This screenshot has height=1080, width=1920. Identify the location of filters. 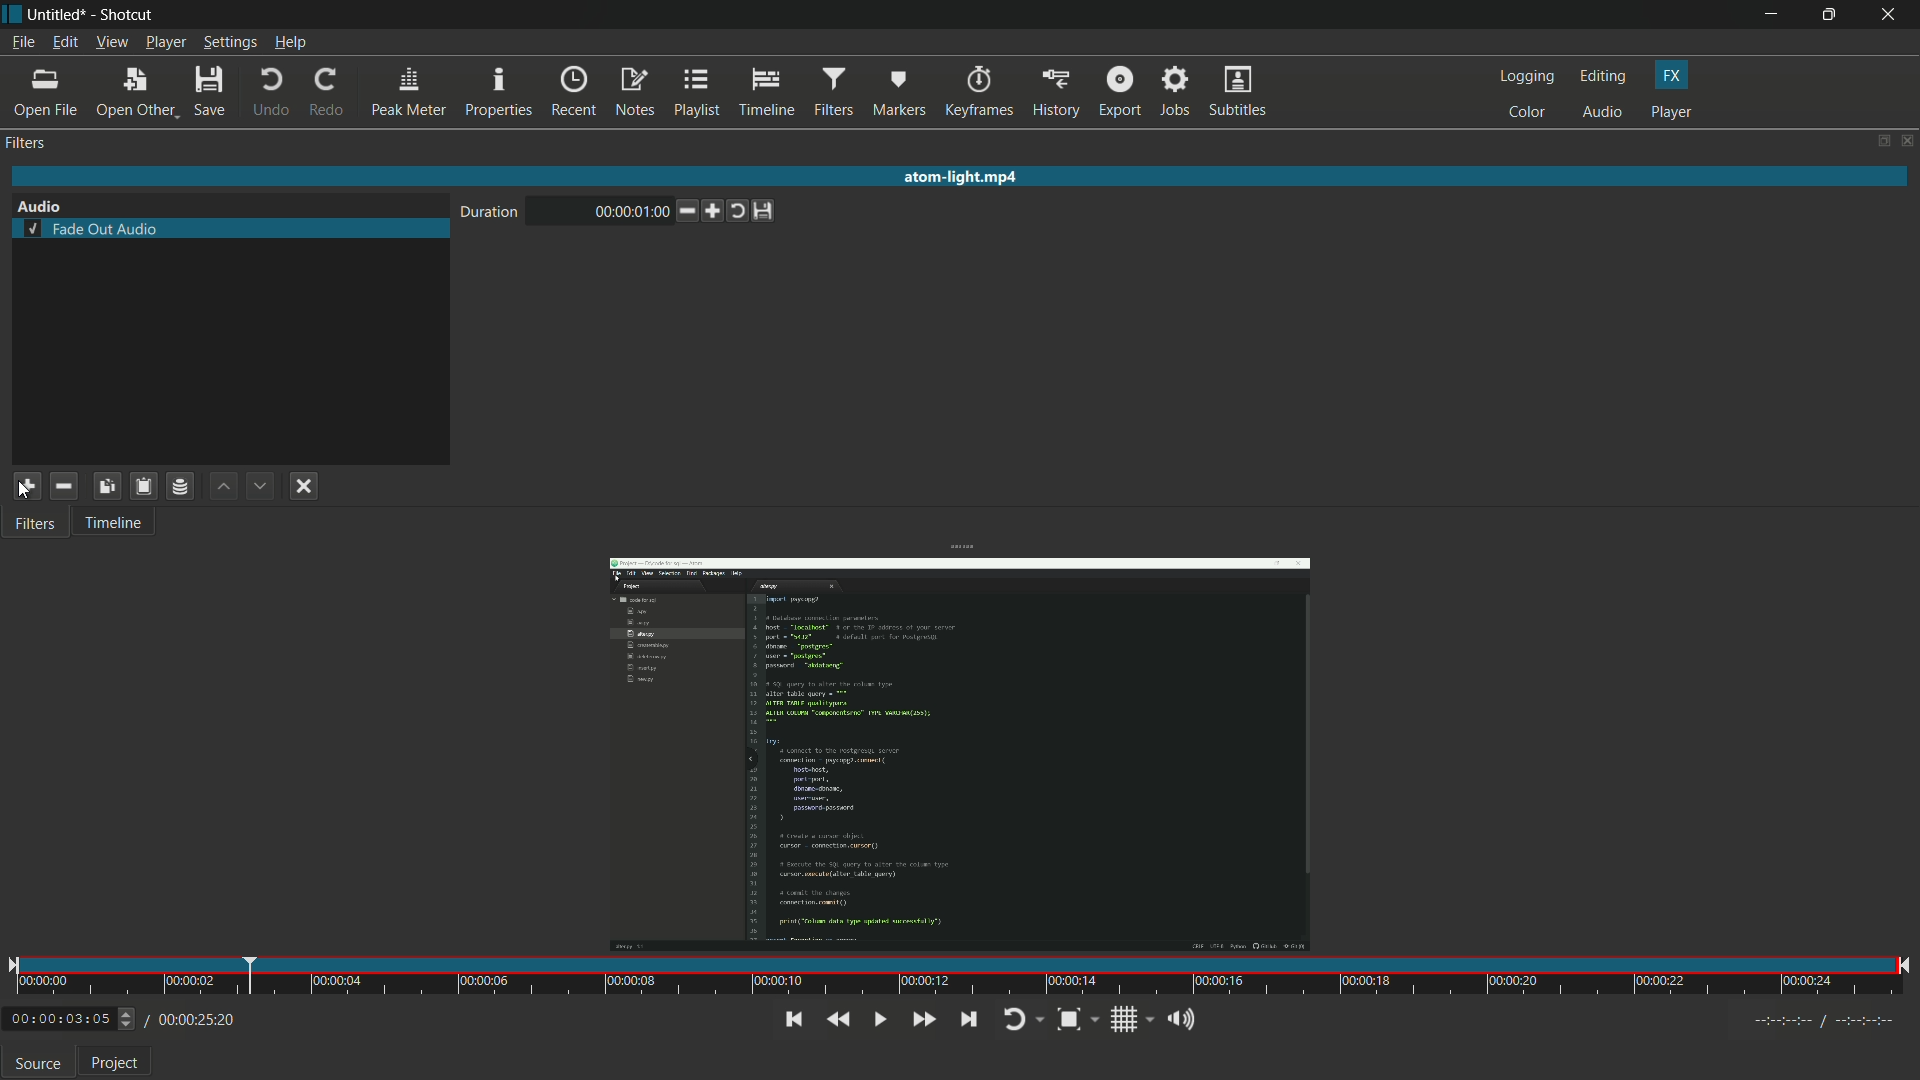
(33, 525).